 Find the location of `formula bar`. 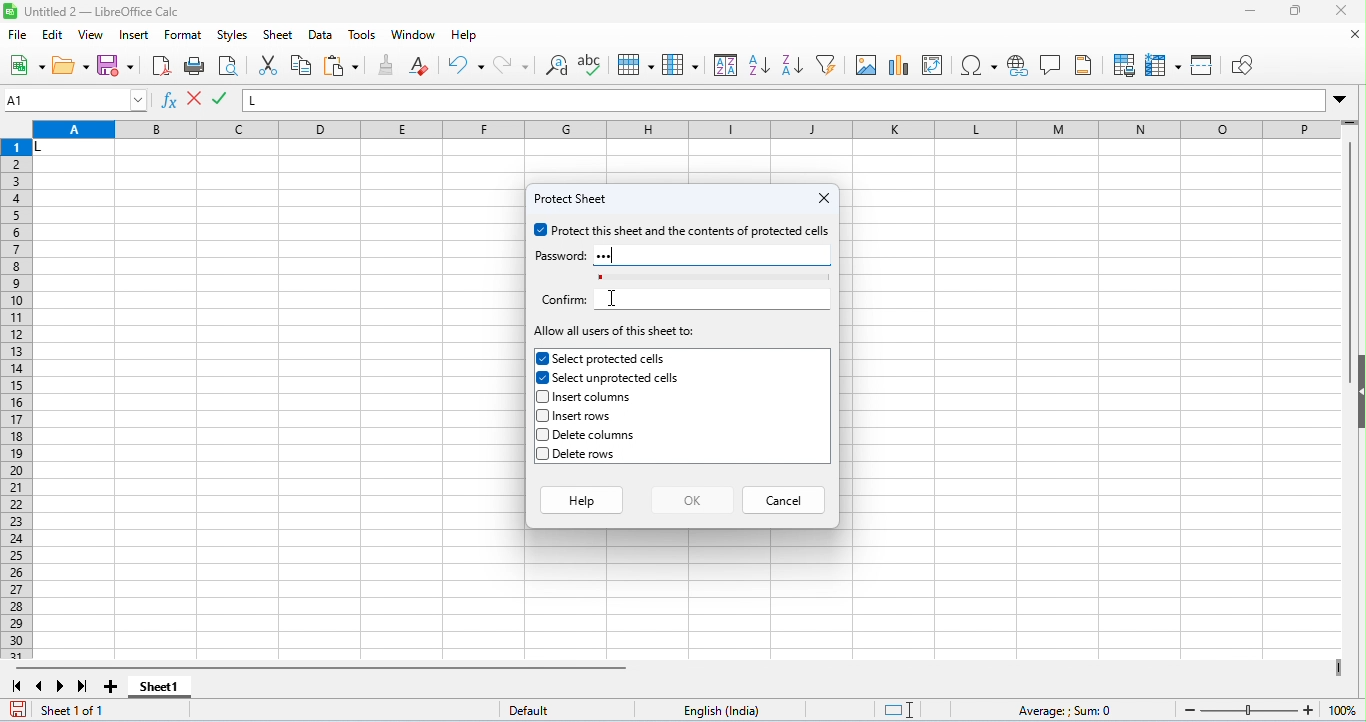

formula bar is located at coordinates (785, 100).